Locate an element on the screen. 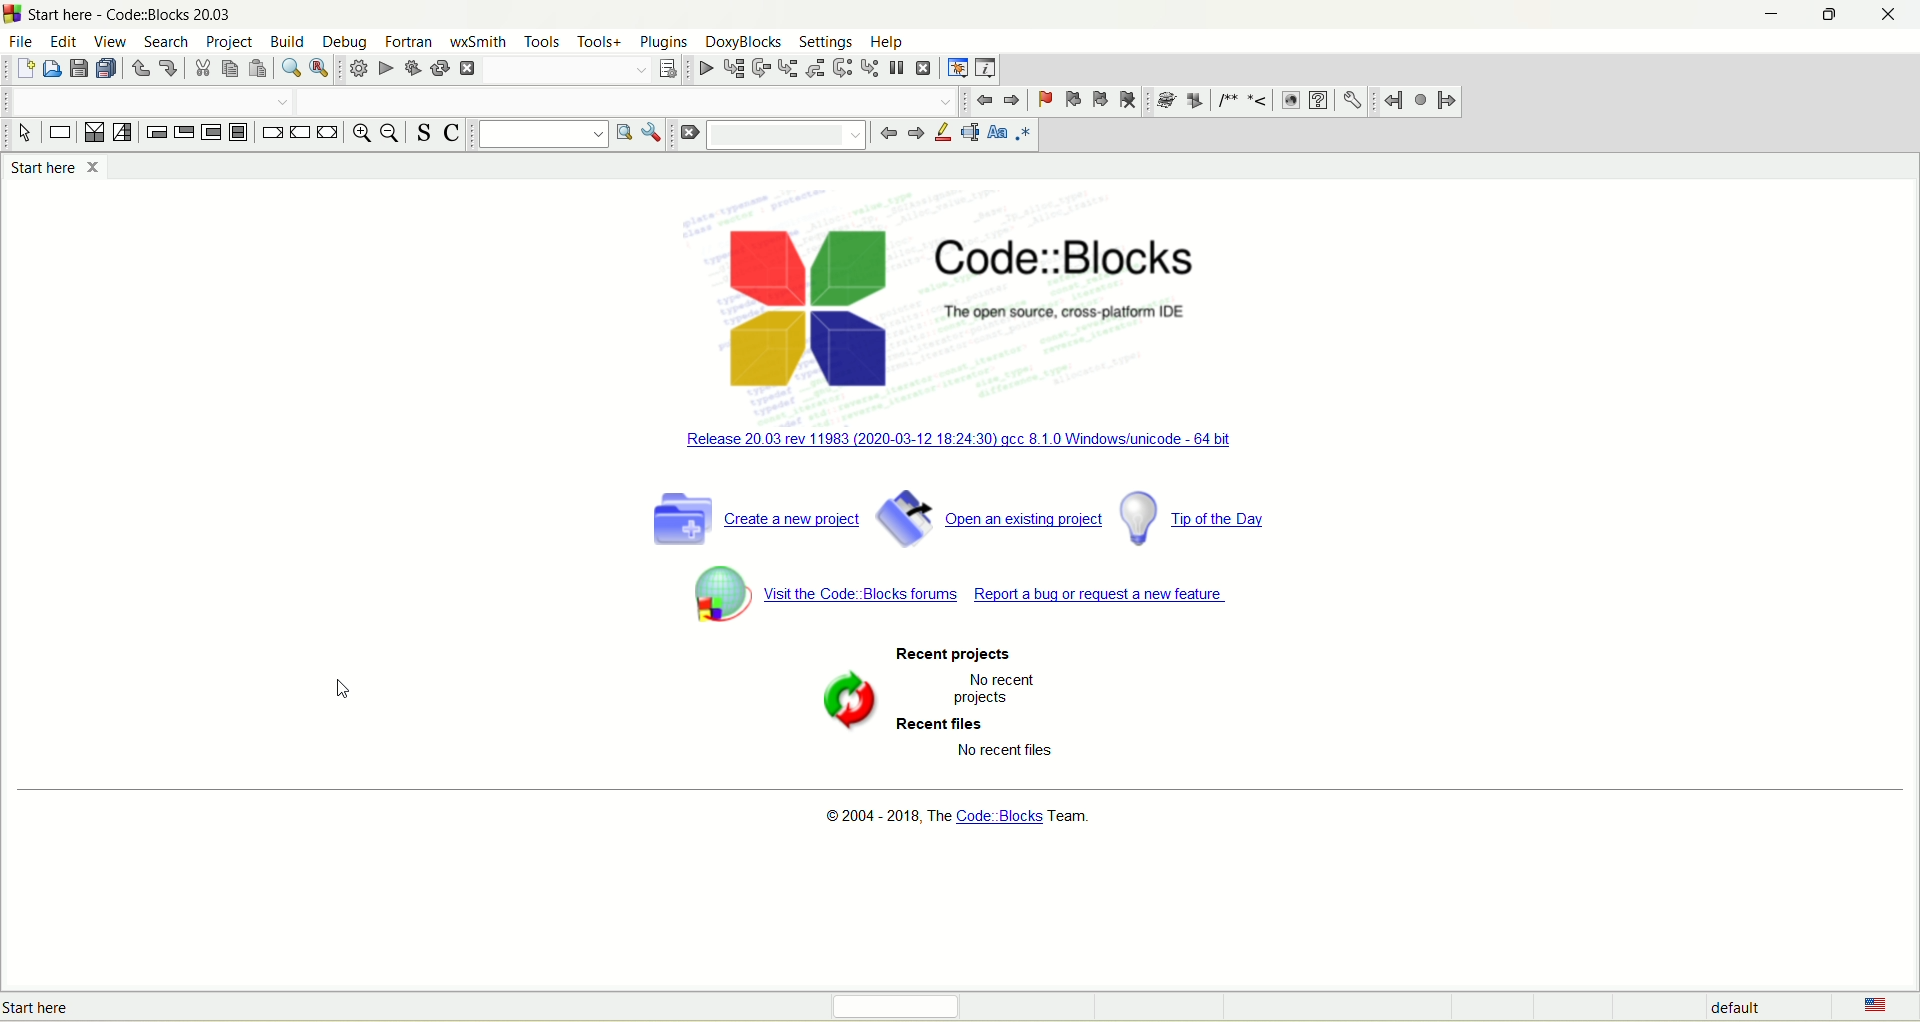 This screenshot has height=1022, width=1920. toggle comment is located at coordinates (452, 133).